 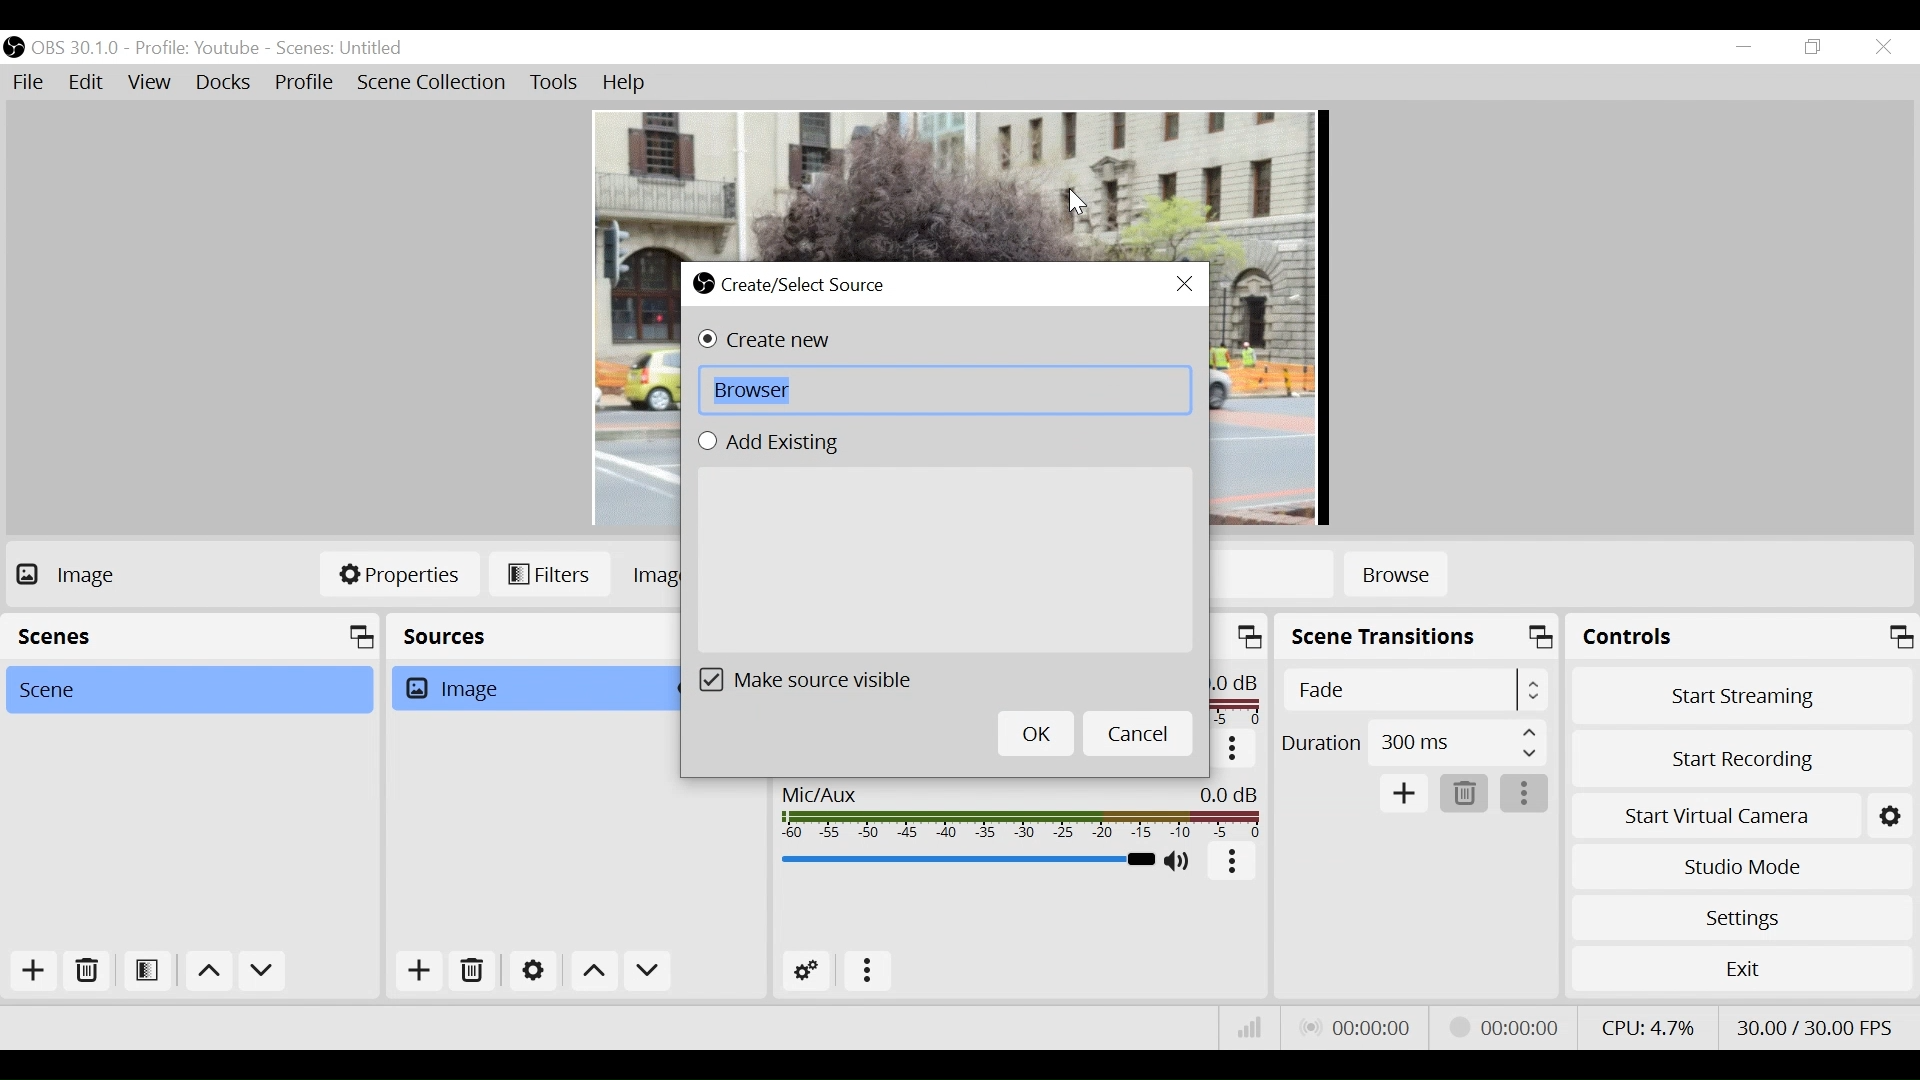 I want to click on OK, so click(x=1036, y=733).